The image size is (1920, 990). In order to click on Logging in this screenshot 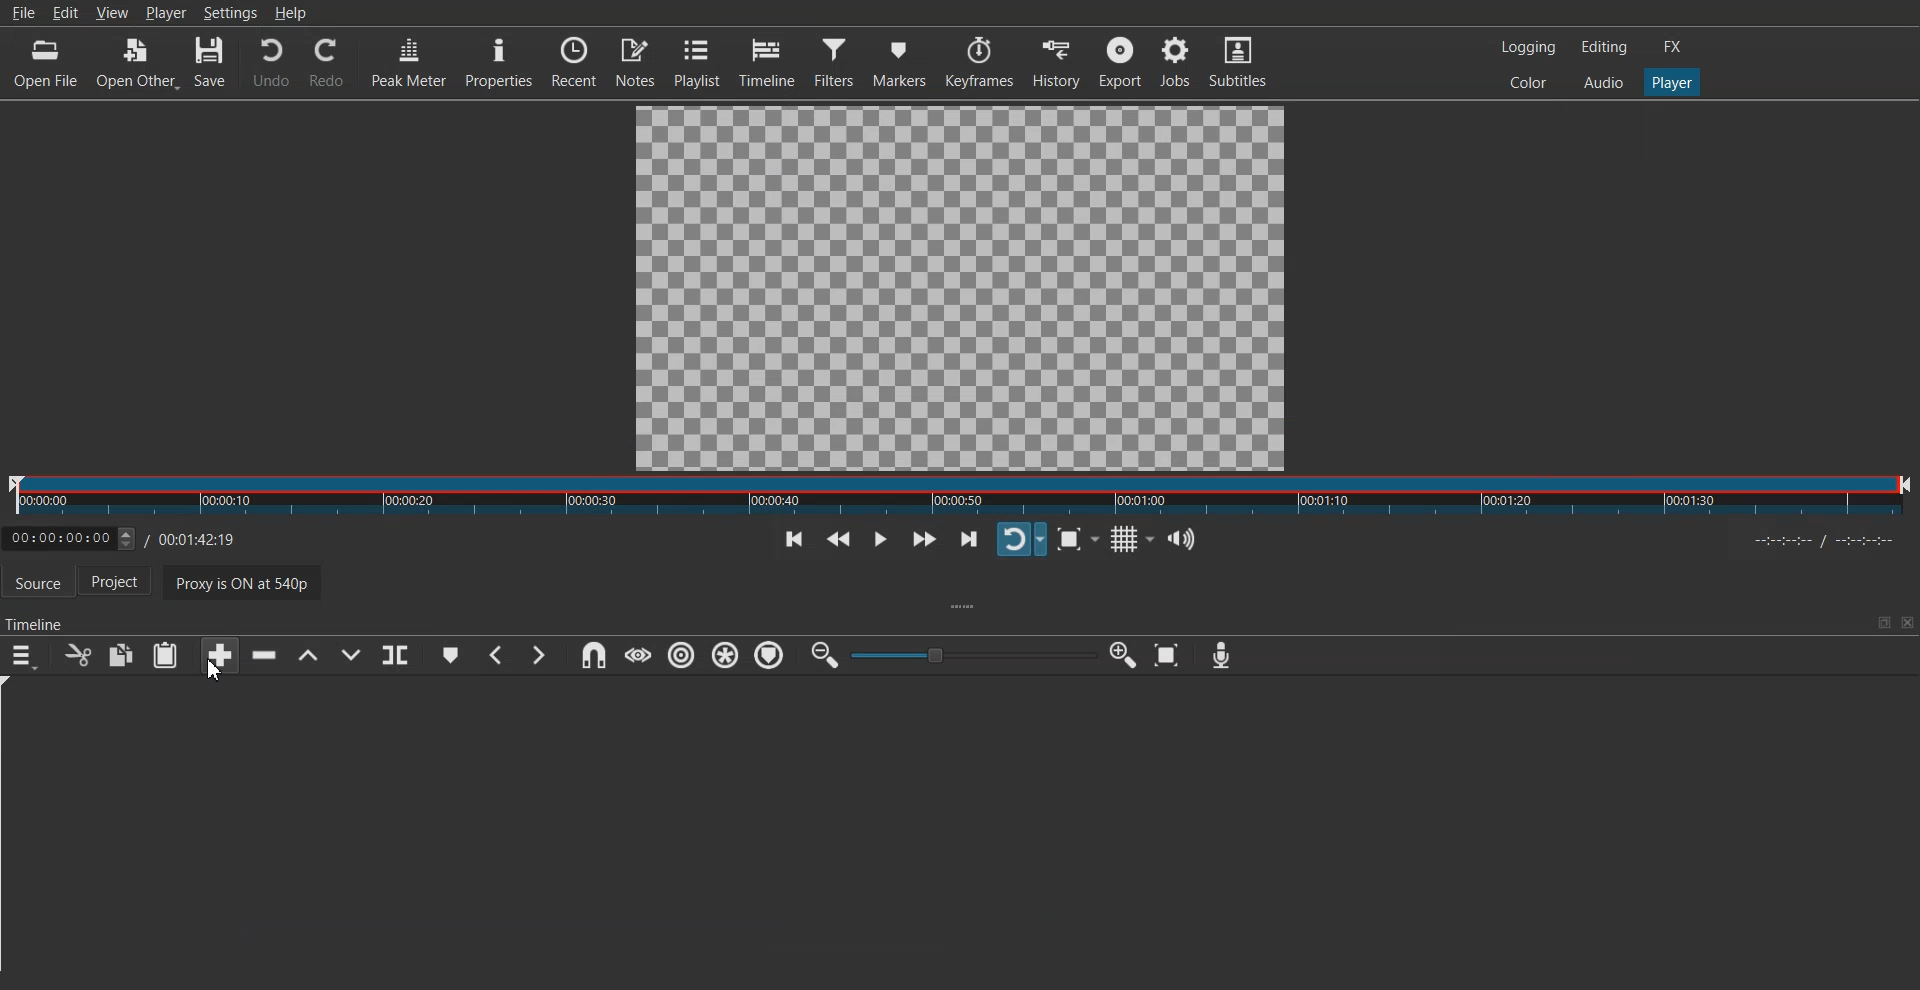, I will do `click(1529, 47)`.